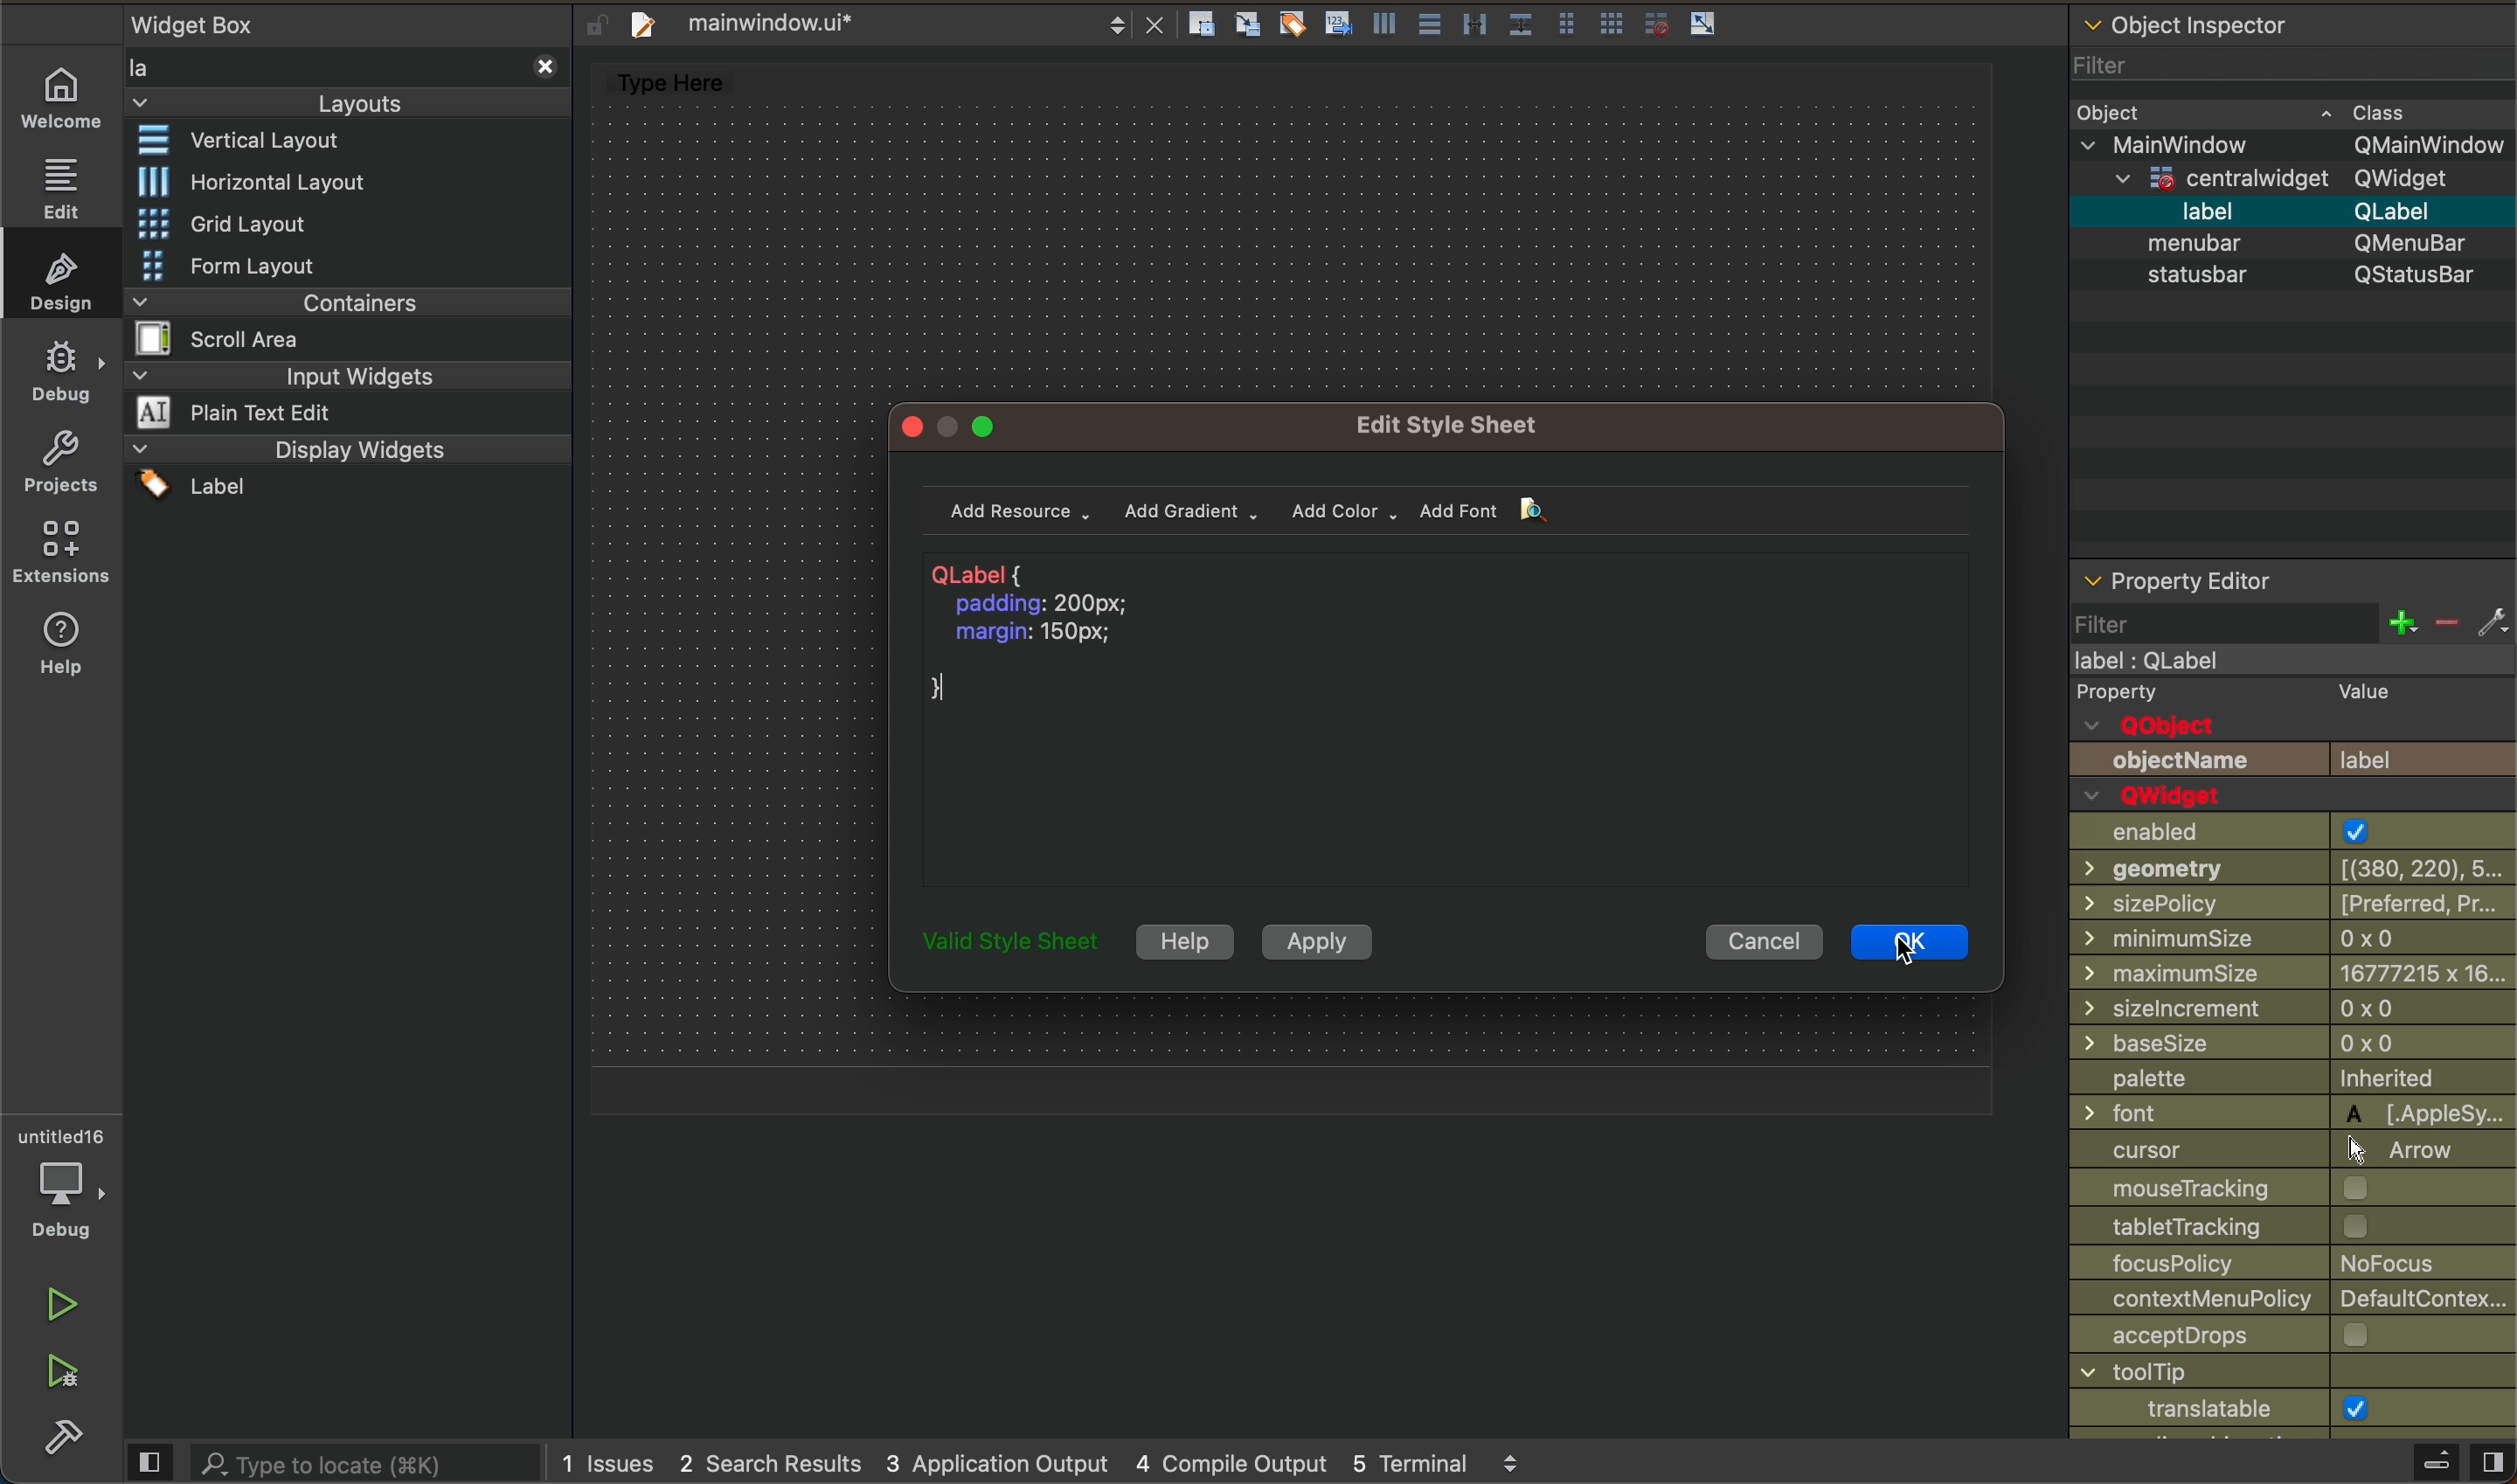 The width and height of the screenshot is (2517, 1484). I want to click on mouse tracking, so click(2264, 1190).